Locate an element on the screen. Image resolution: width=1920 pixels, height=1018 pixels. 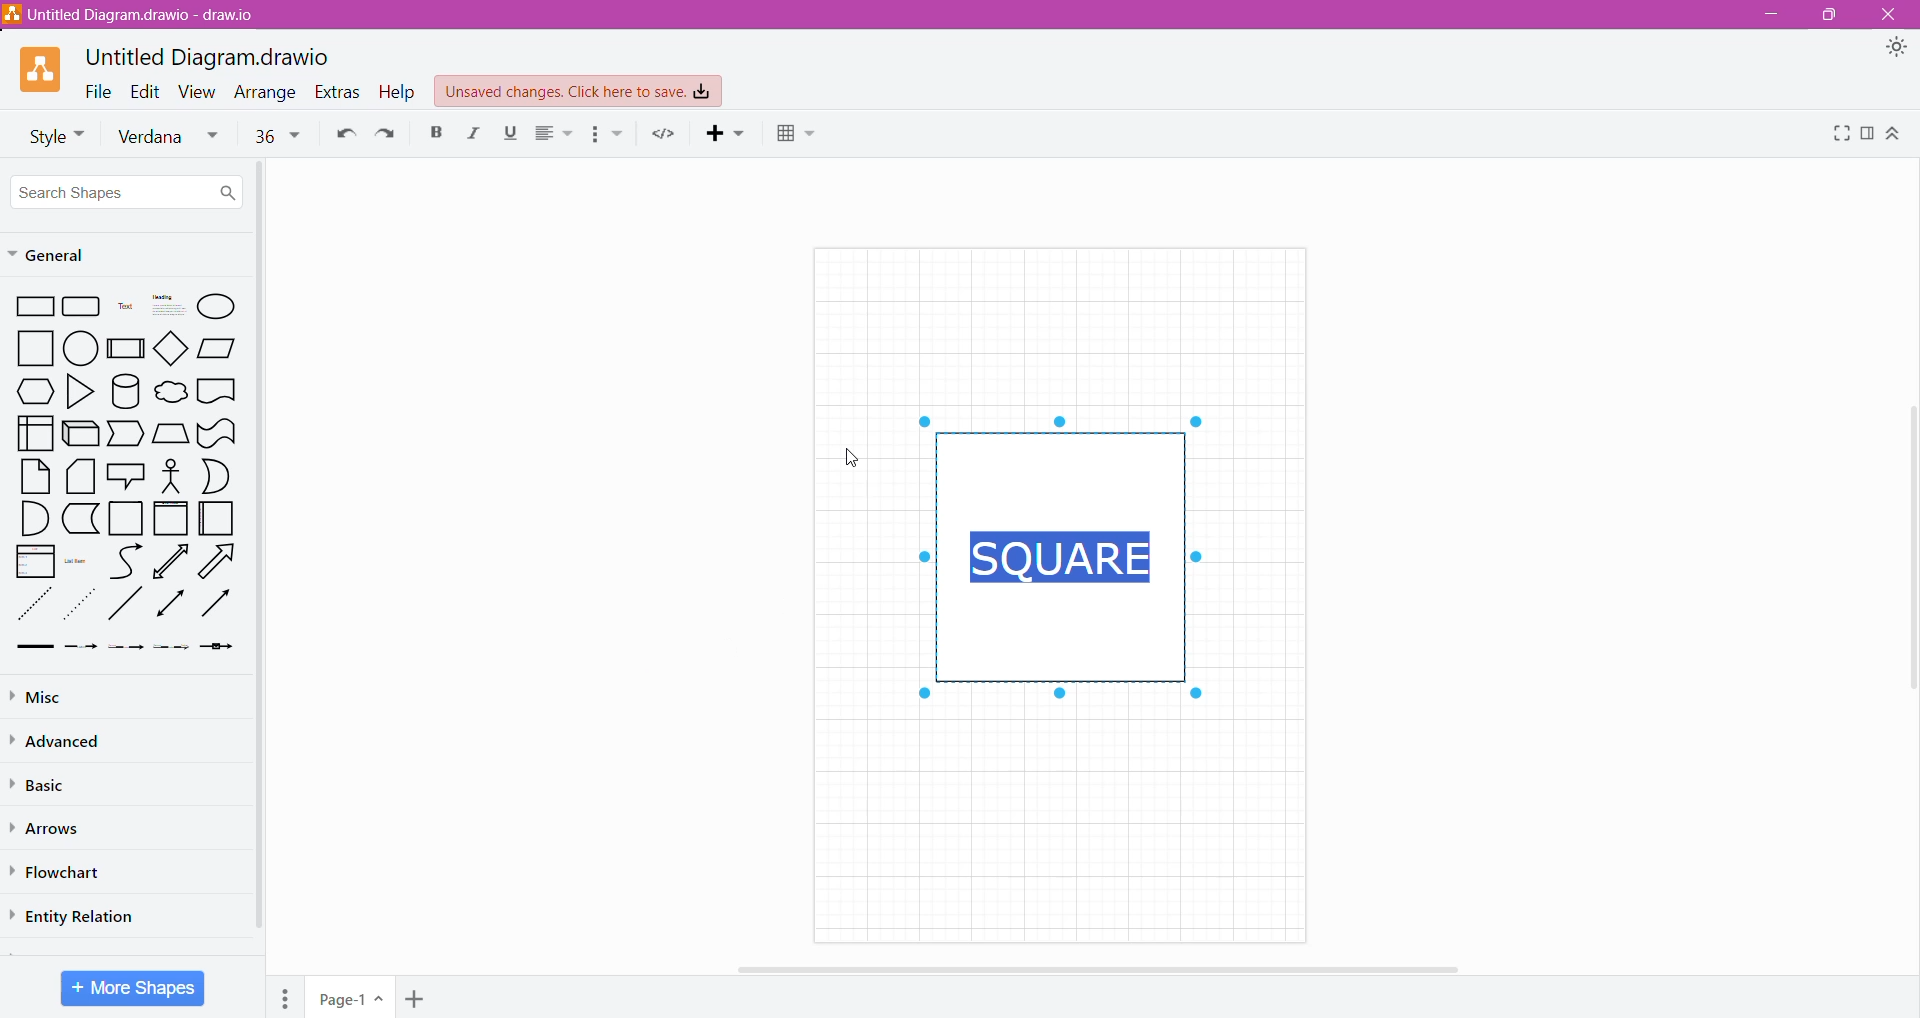
Redo is located at coordinates (389, 137).